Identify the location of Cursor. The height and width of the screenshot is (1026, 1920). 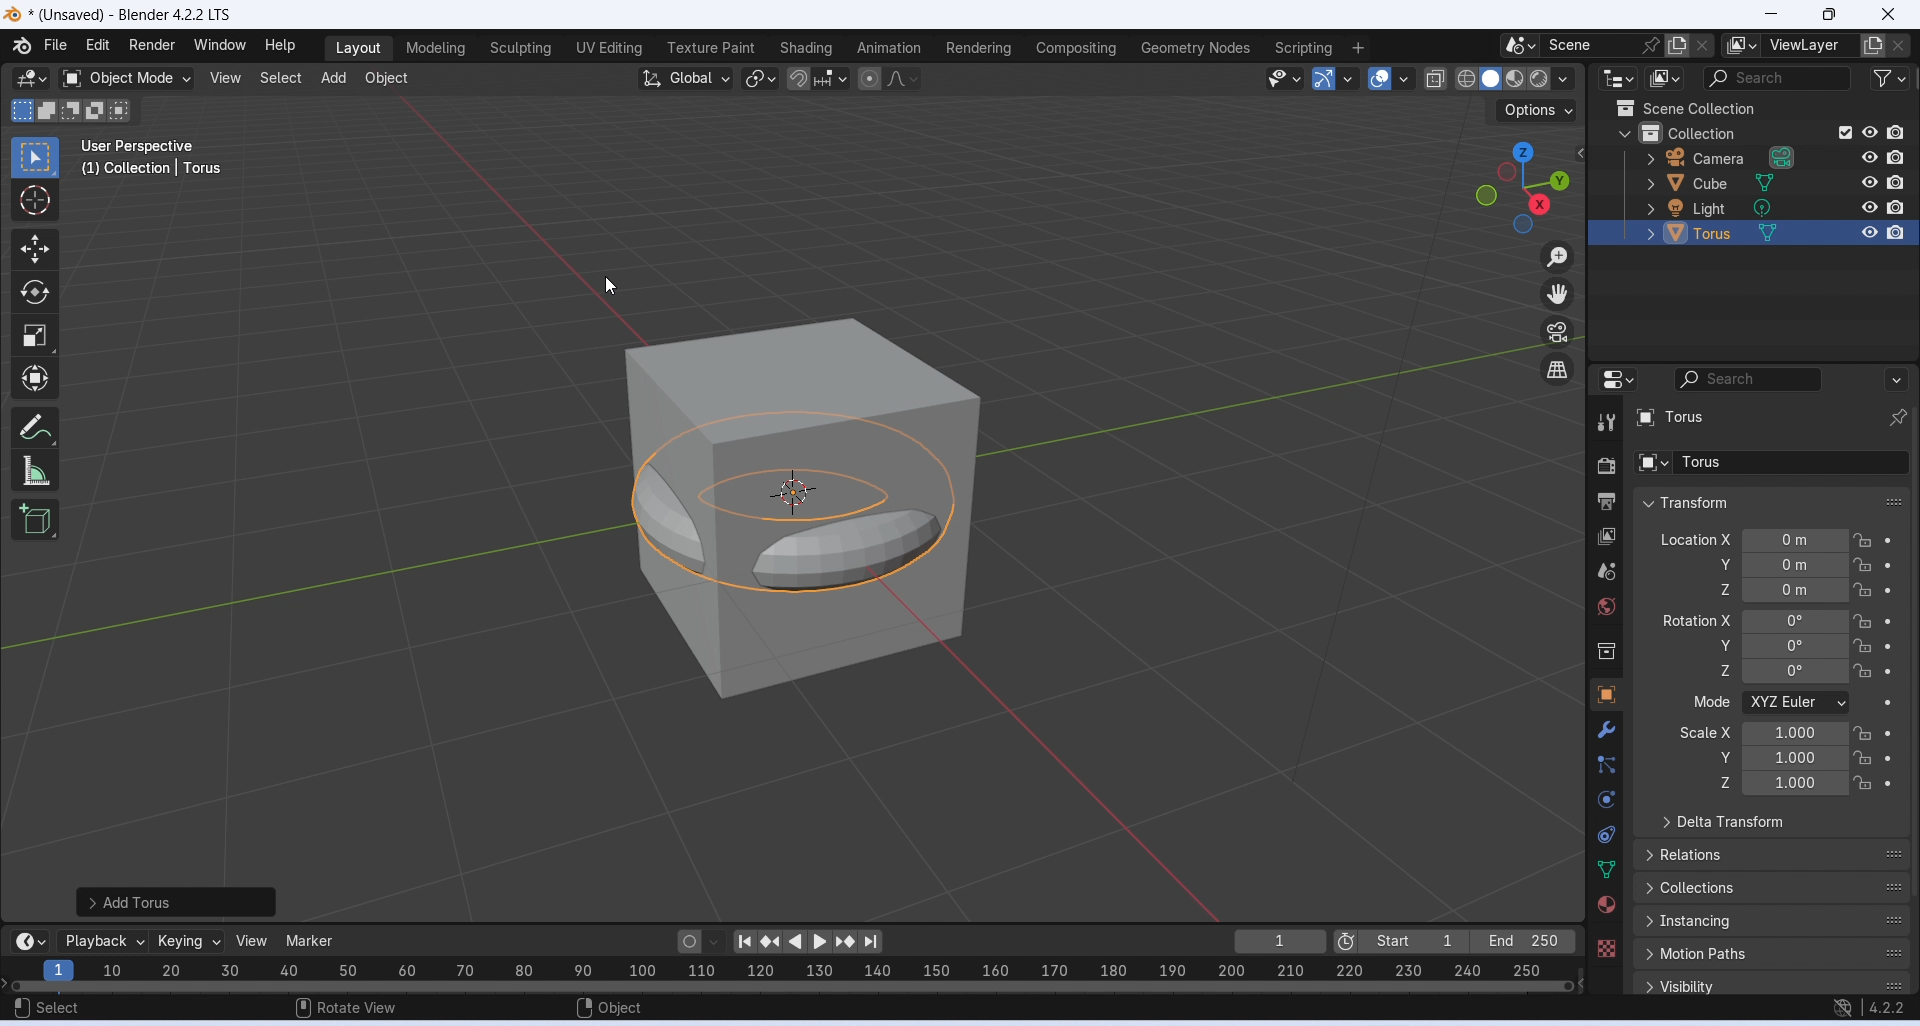
(36, 200).